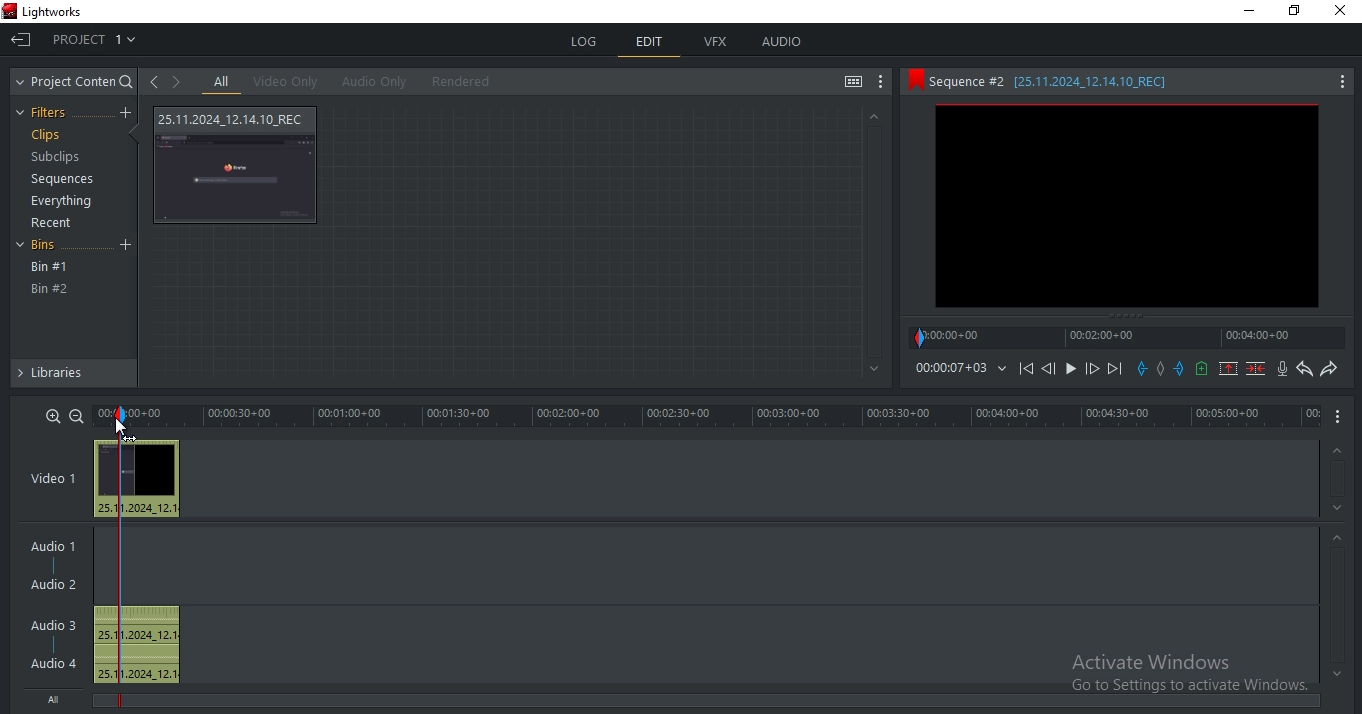 Image resolution: width=1362 pixels, height=714 pixels. I want to click on edit, so click(649, 43).